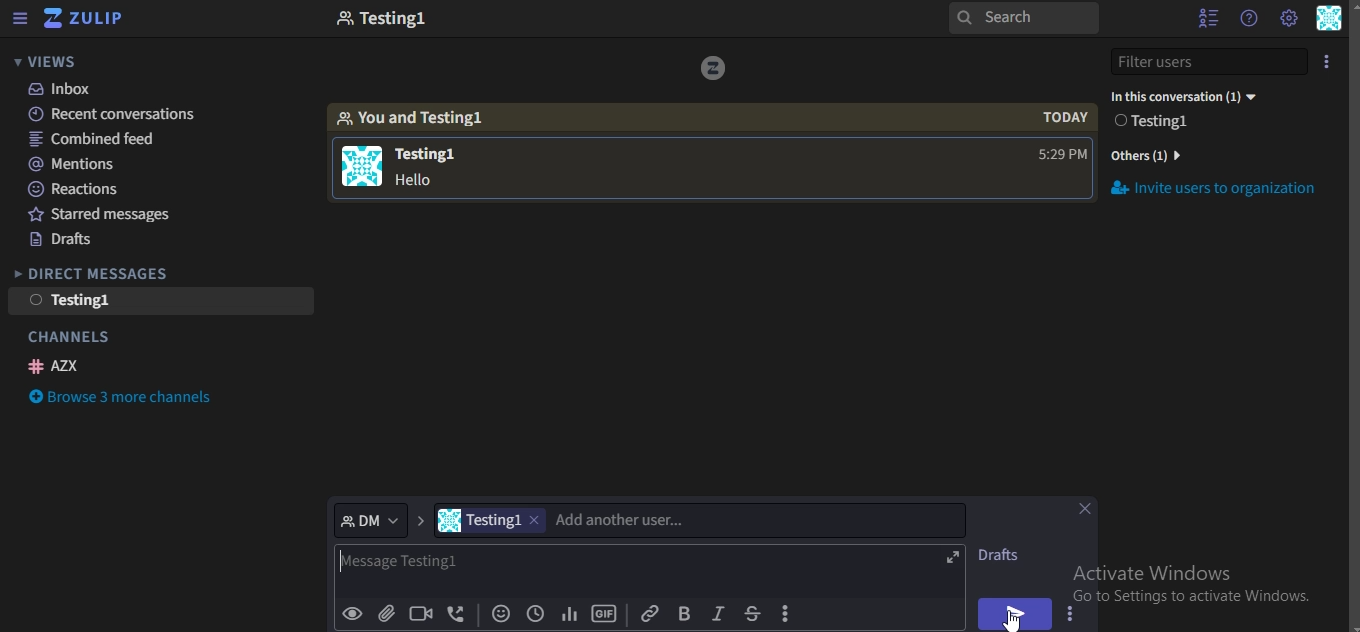 The height and width of the screenshot is (632, 1360). I want to click on personal menu, so click(1330, 20).